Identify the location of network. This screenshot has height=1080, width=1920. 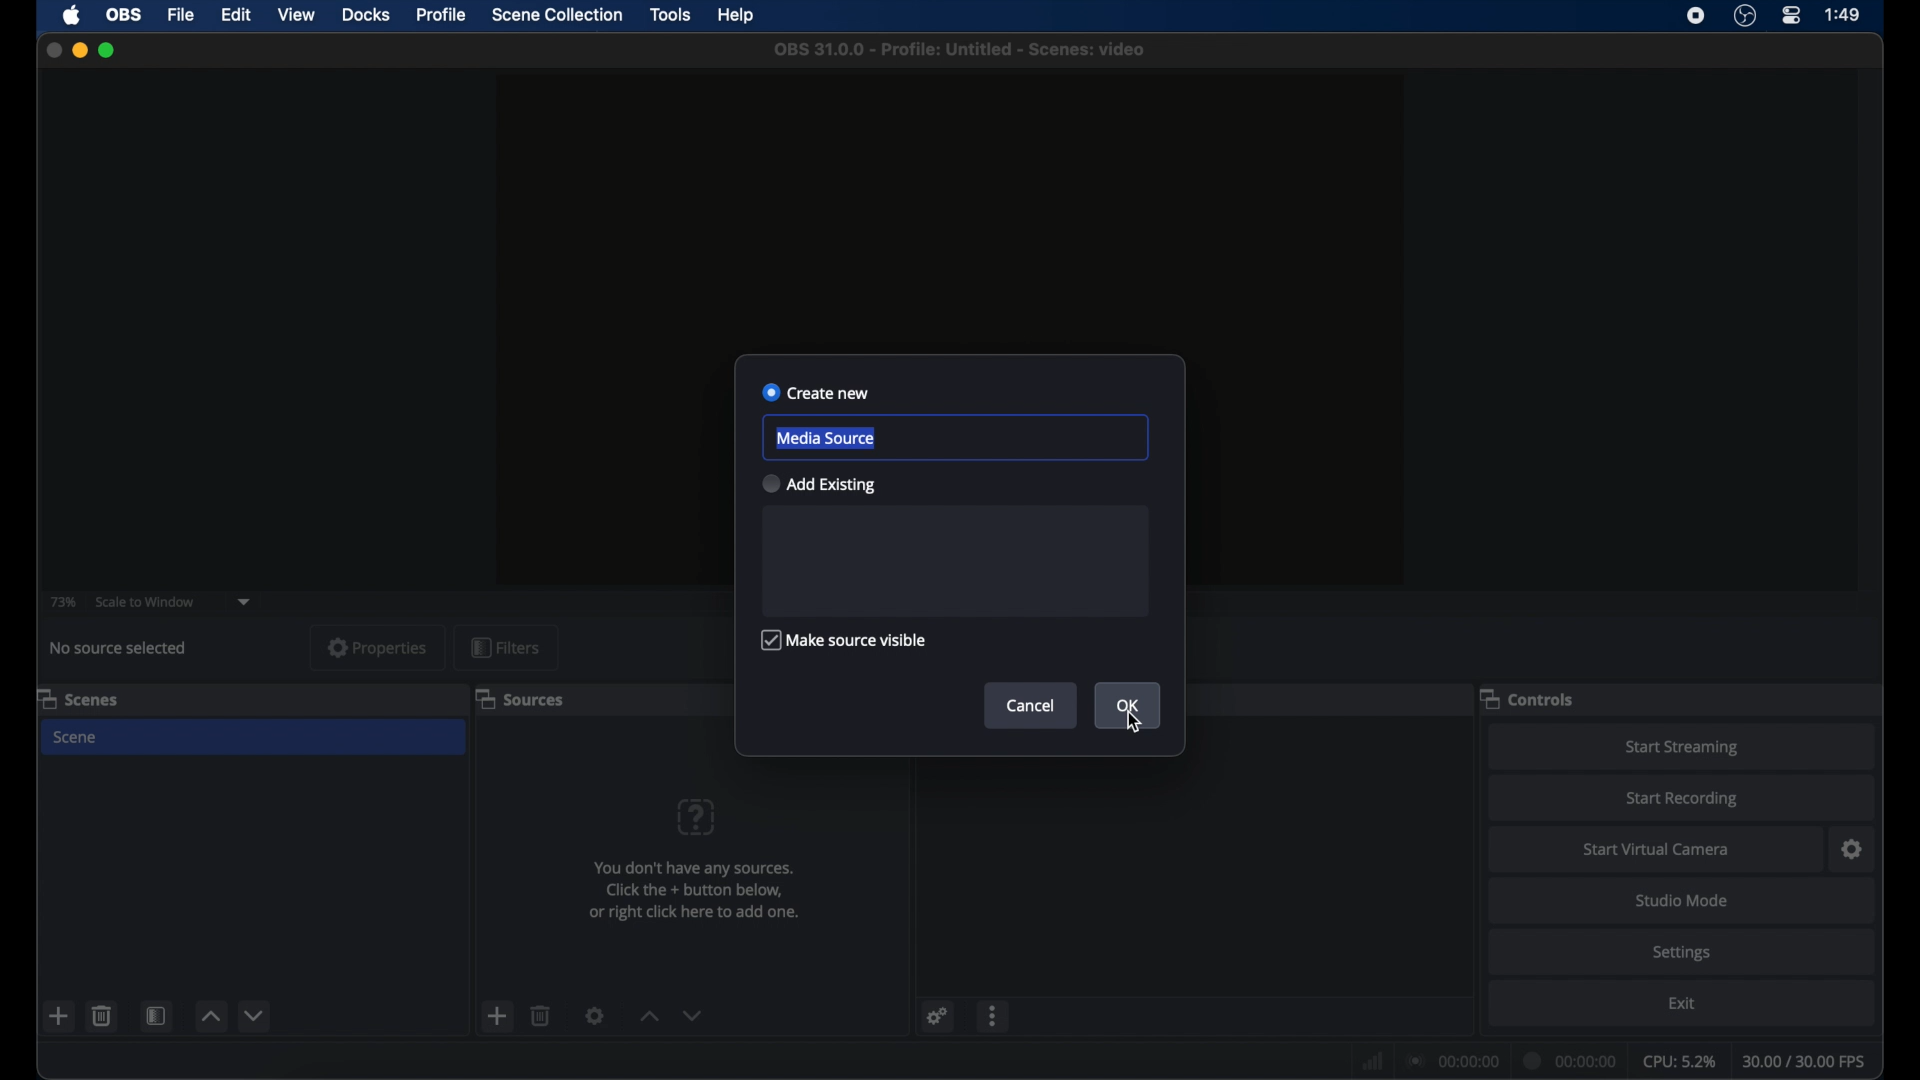
(1373, 1059).